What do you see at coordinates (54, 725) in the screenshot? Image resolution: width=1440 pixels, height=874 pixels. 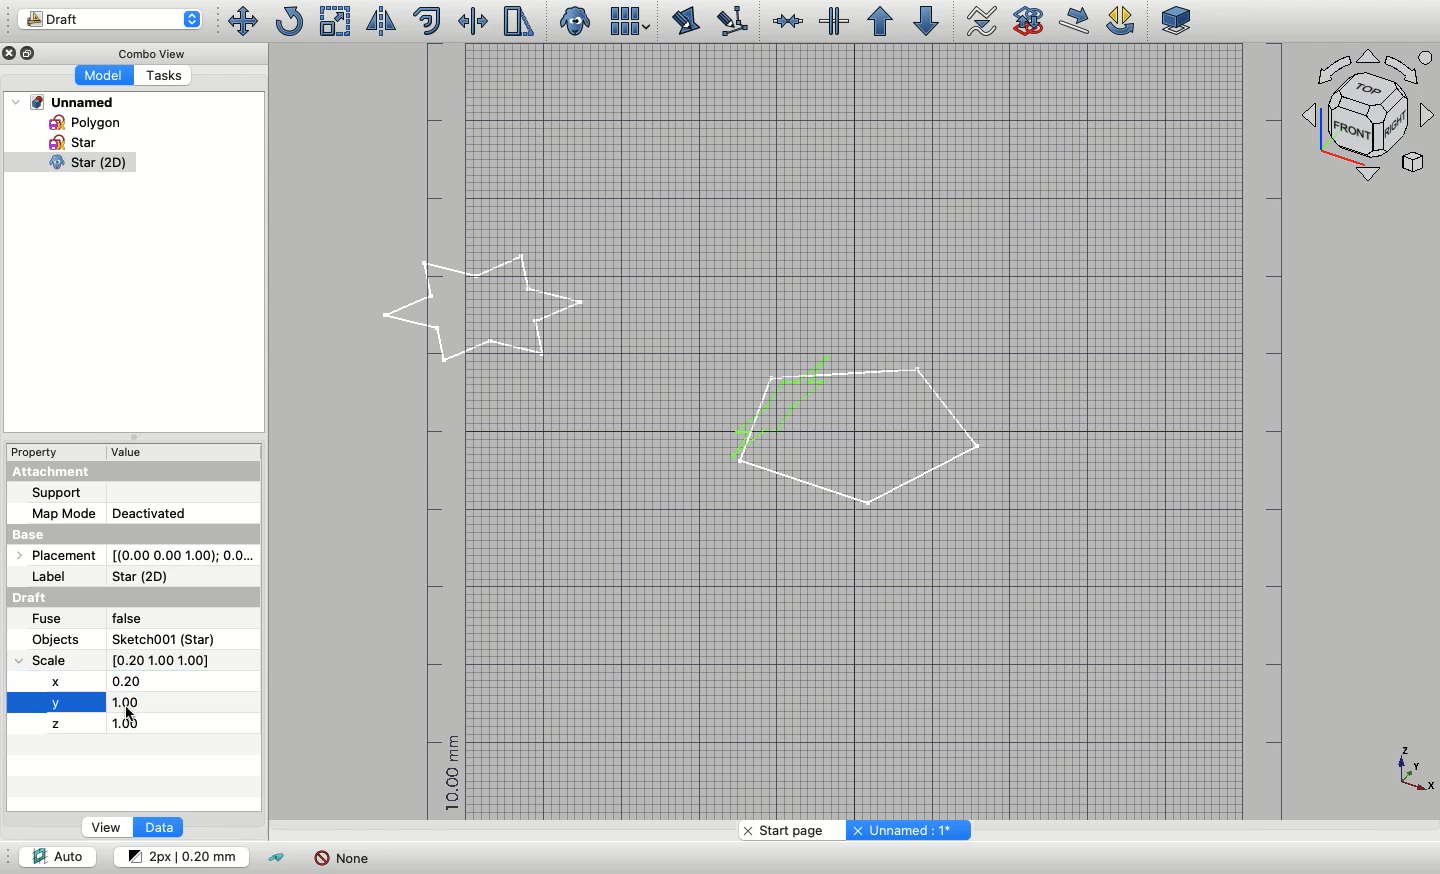 I see `Z` at bounding box center [54, 725].